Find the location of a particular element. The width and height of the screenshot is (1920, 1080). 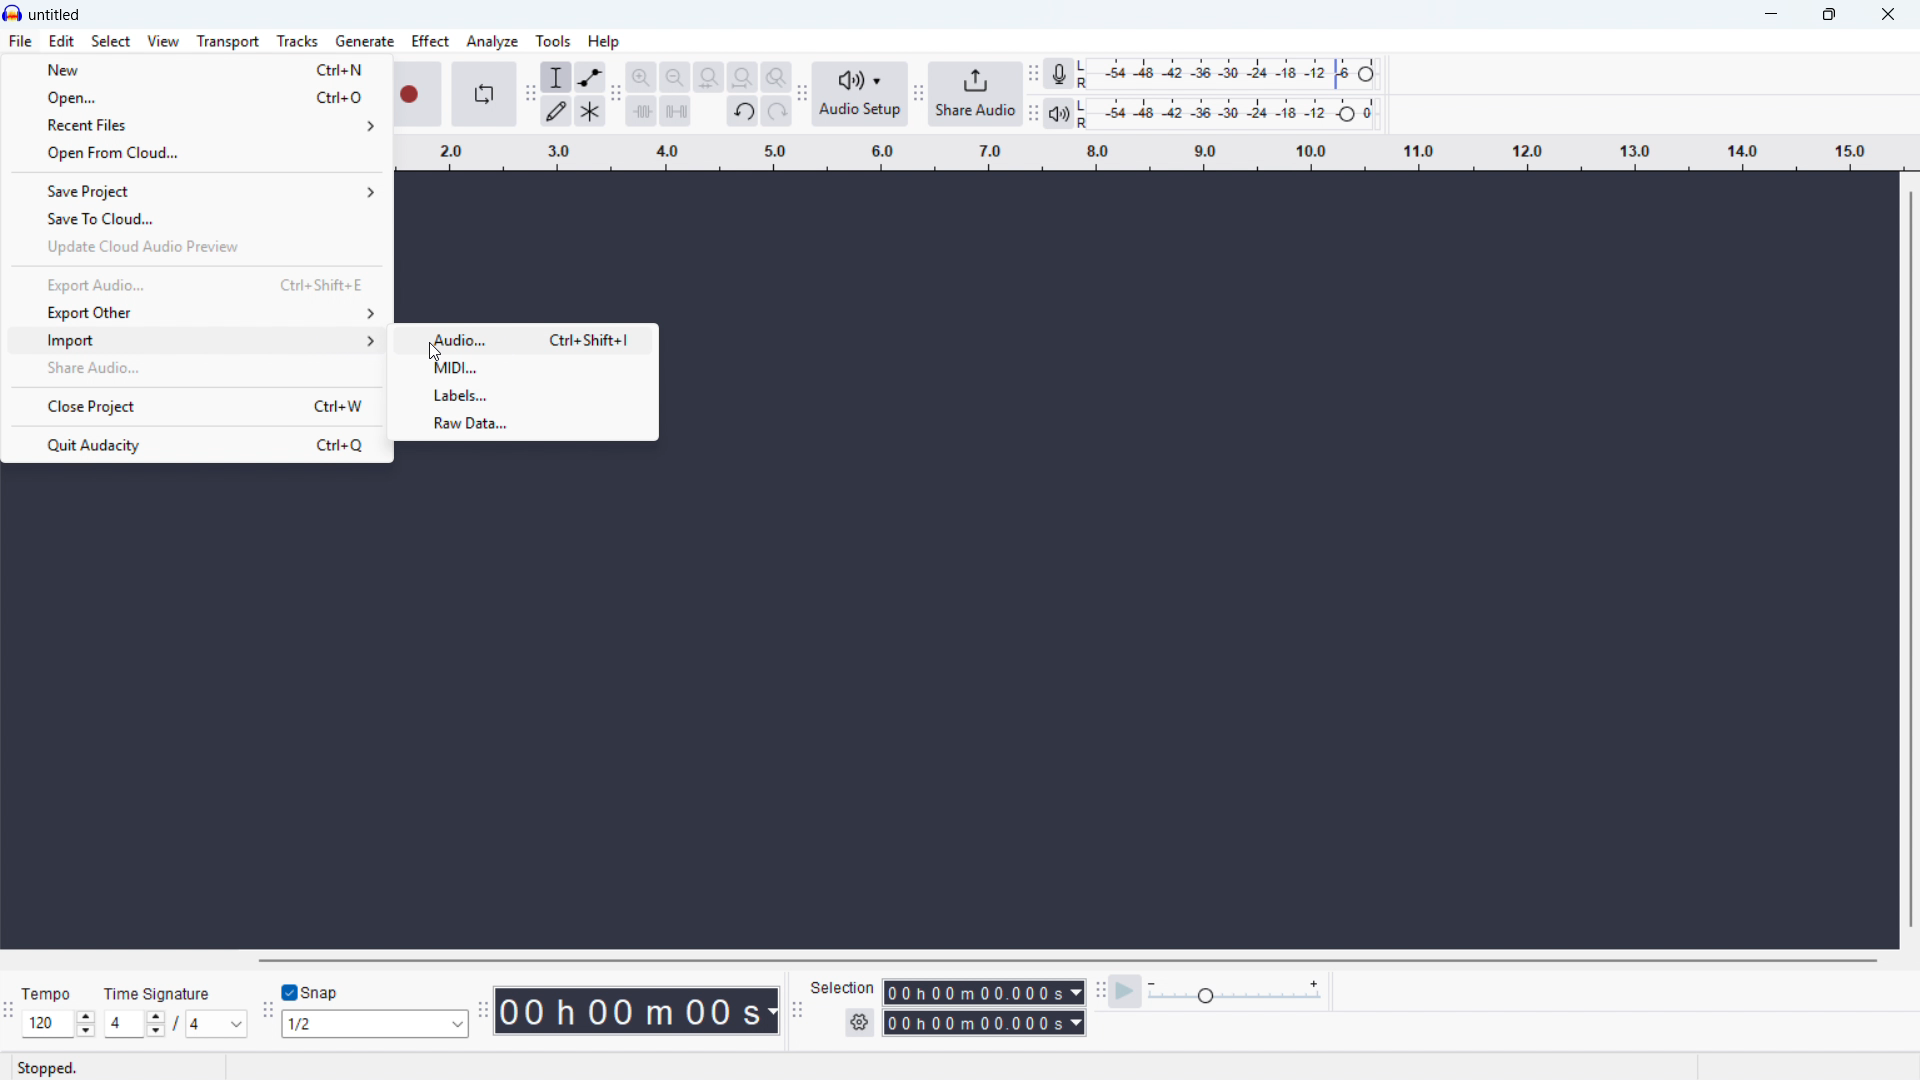

Selection toolbar  is located at coordinates (795, 1010).